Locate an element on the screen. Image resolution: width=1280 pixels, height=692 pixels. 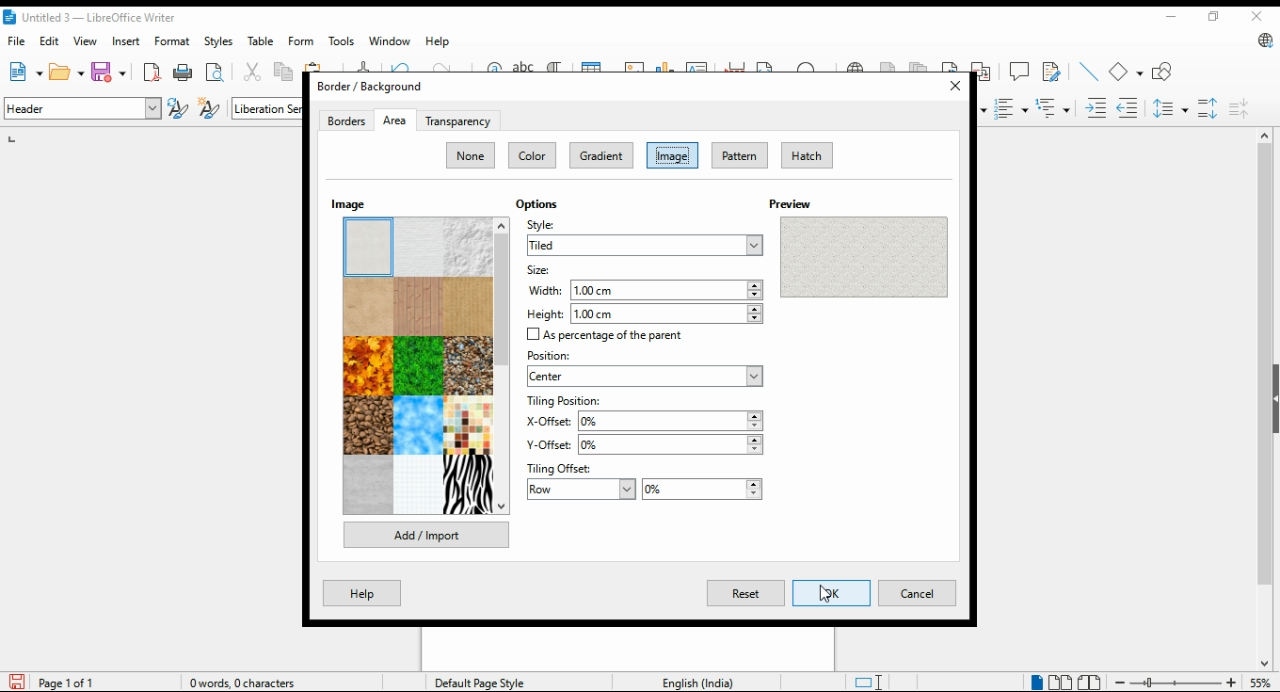
transperency is located at coordinates (458, 121).